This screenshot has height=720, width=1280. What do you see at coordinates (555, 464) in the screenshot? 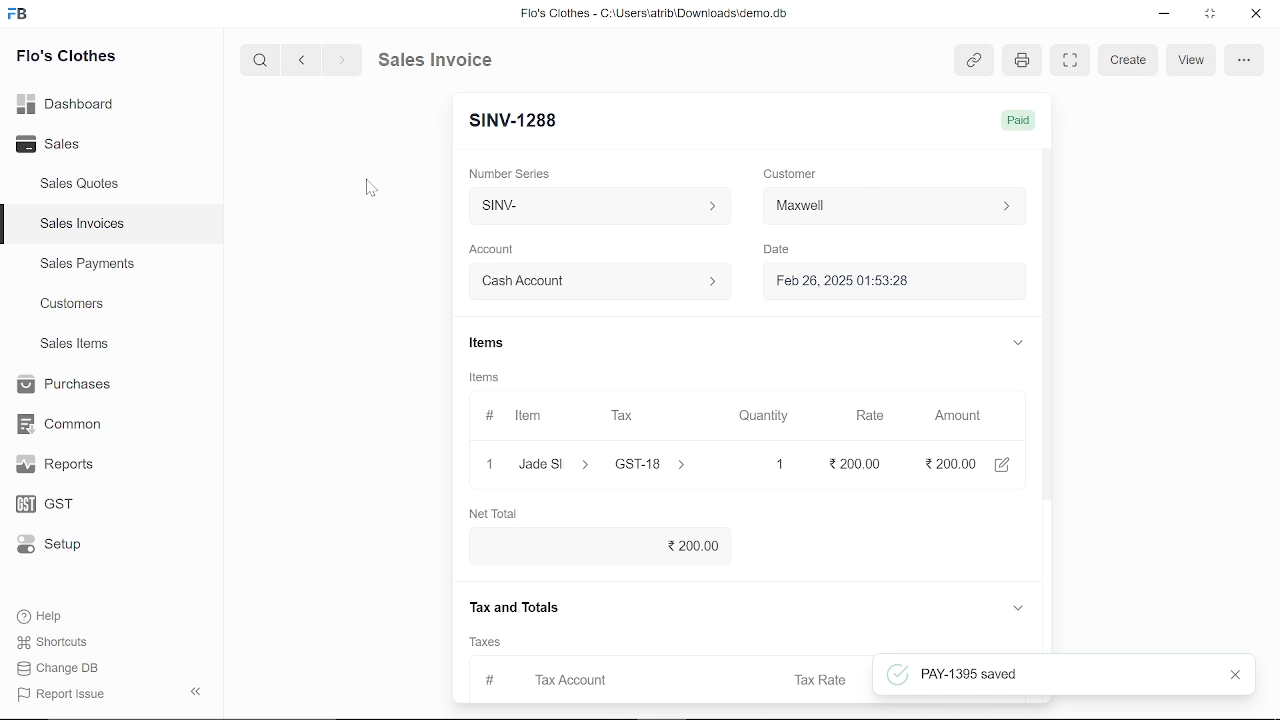
I see `Jade slippers` at bounding box center [555, 464].